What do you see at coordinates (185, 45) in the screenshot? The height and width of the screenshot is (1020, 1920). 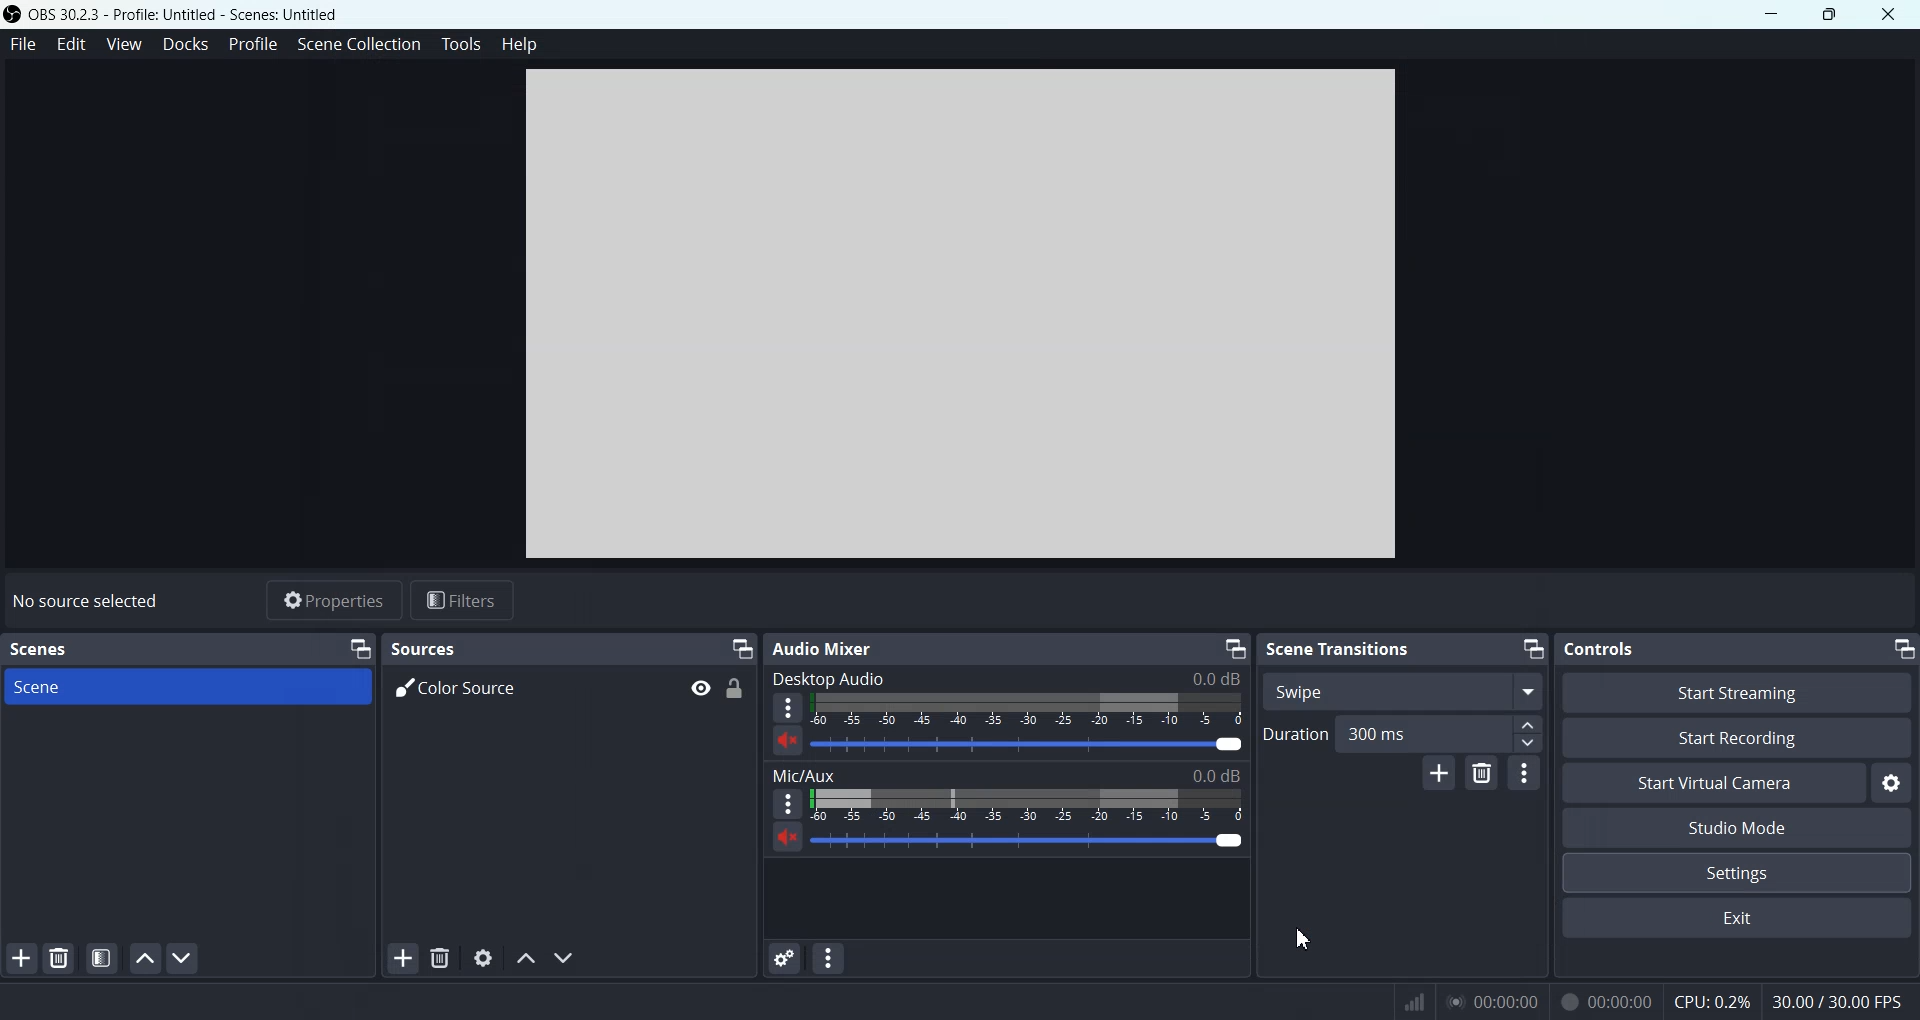 I see `Docks` at bounding box center [185, 45].